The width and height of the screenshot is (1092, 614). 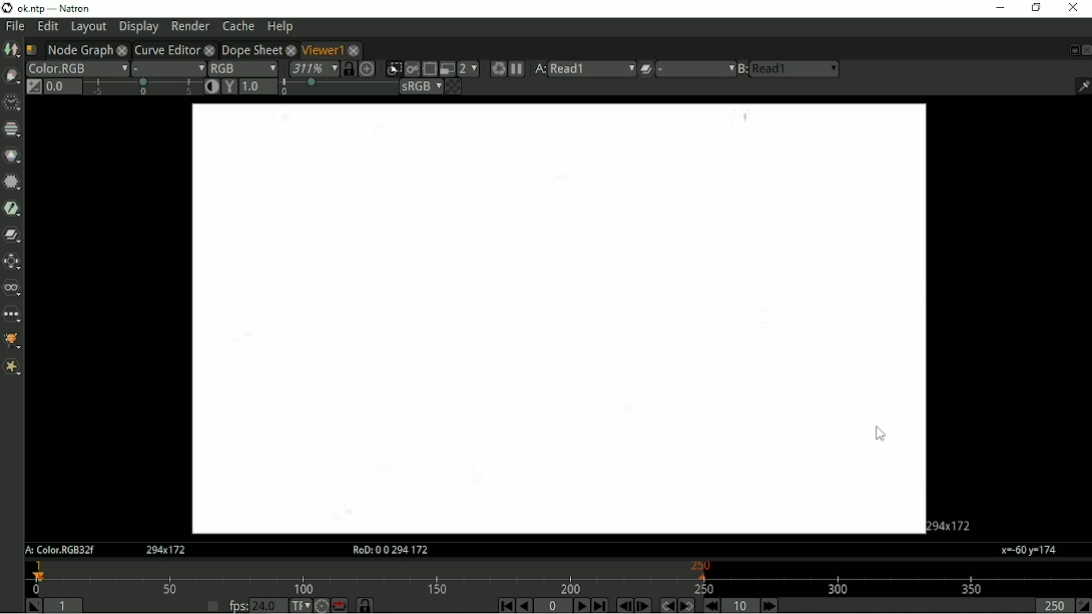 I want to click on Next frame, so click(x=643, y=606).